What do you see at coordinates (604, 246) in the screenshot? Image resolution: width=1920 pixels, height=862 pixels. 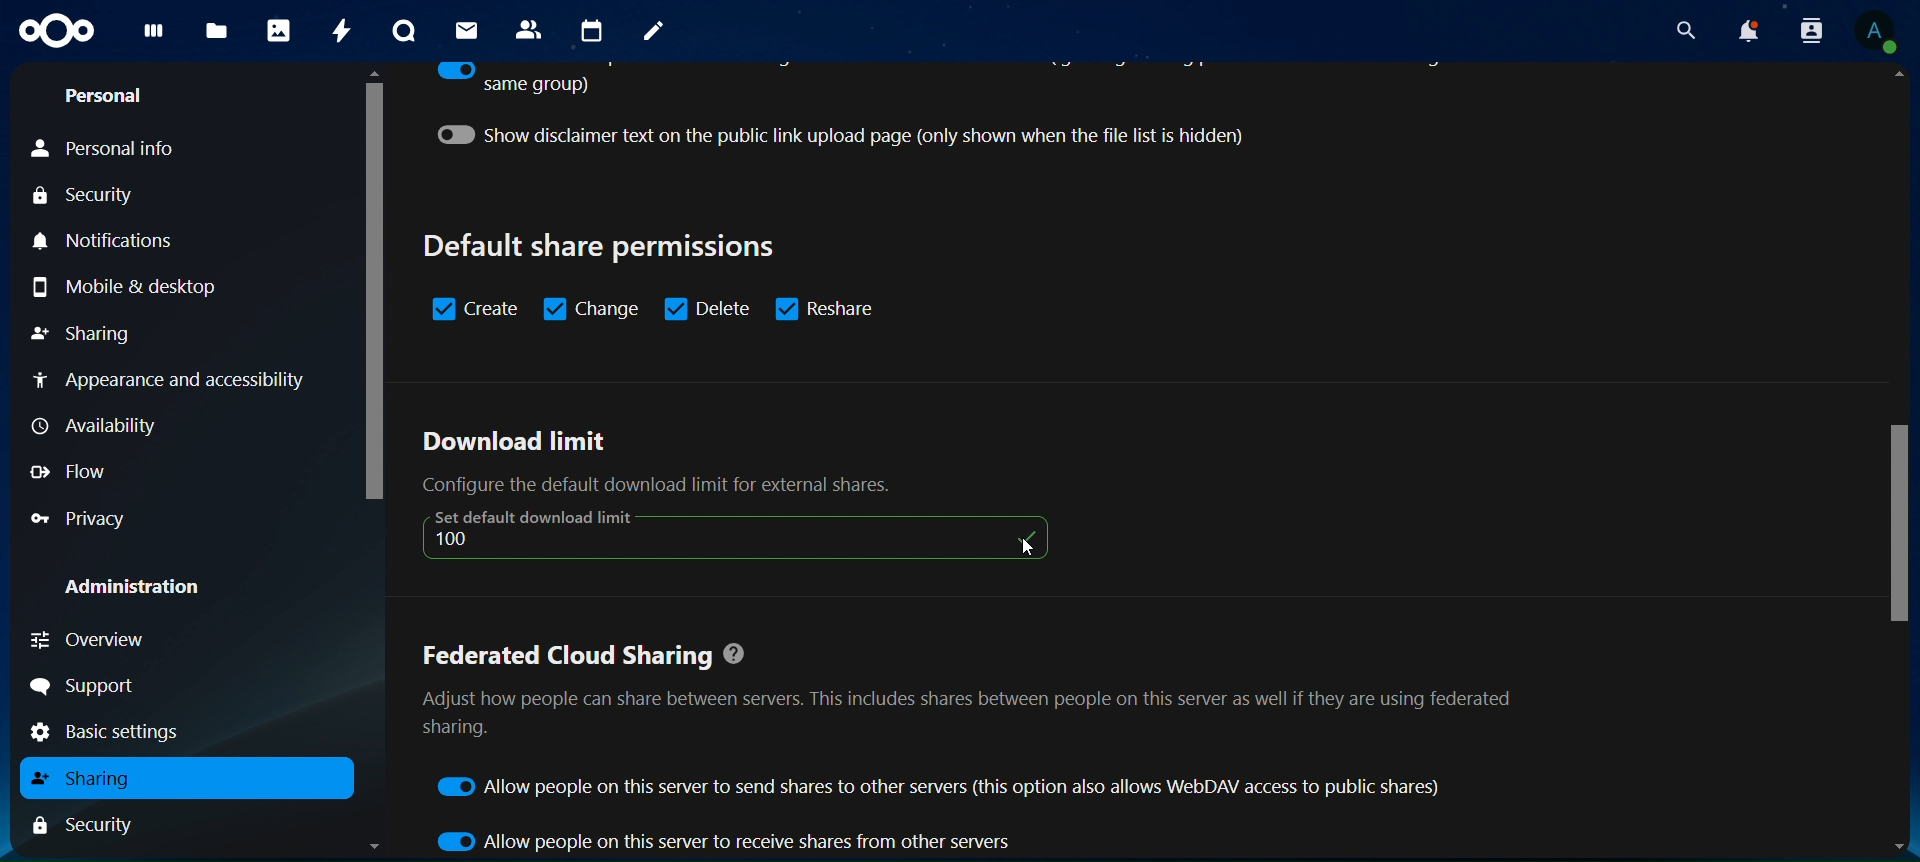 I see `default share permissions` at bounding box center [604, 246].